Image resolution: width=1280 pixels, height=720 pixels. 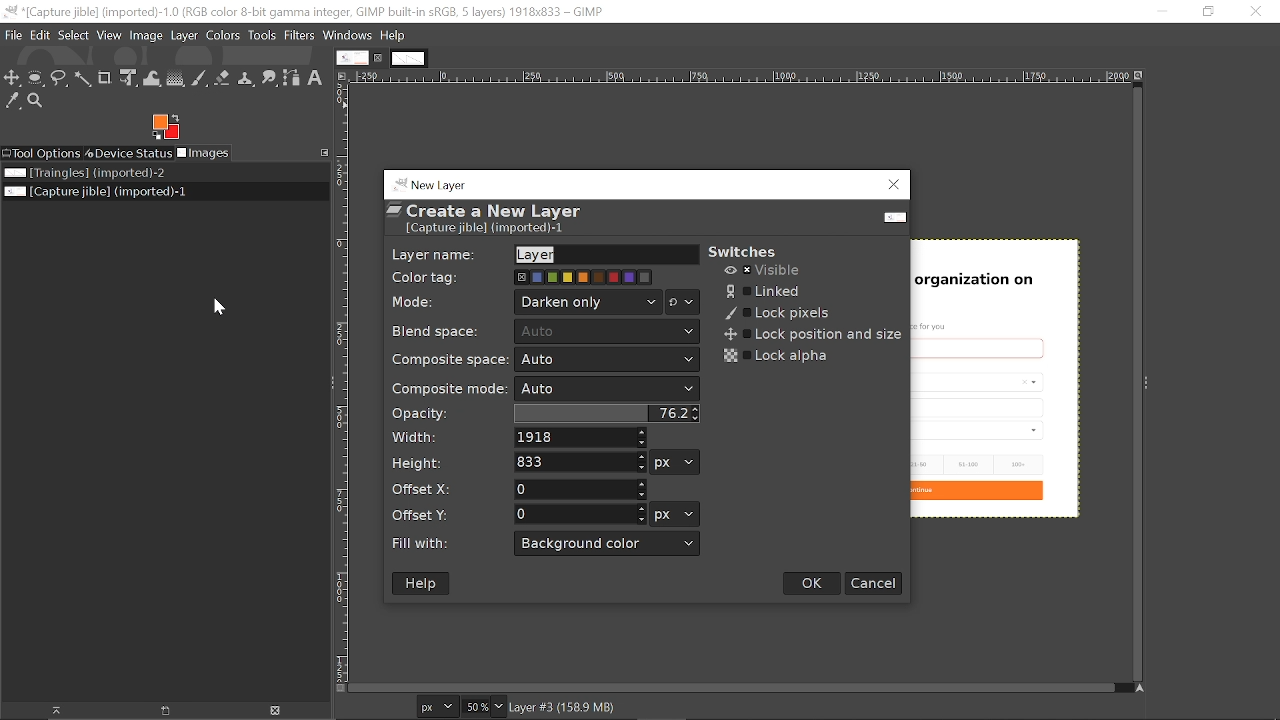 I want to click on Cose, so click(x=1255, y=11).